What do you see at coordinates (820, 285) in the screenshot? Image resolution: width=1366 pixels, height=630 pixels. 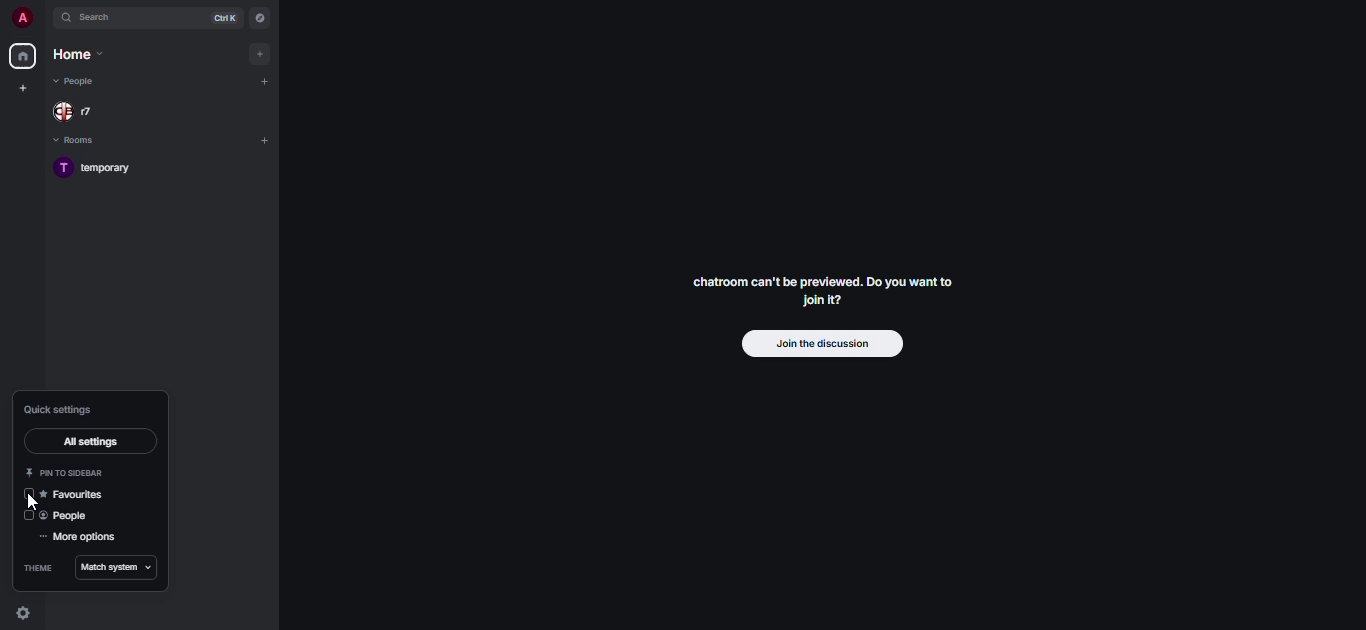 I see `chatroom can't be previewed. Join it?` at bounding box center [820, 285].